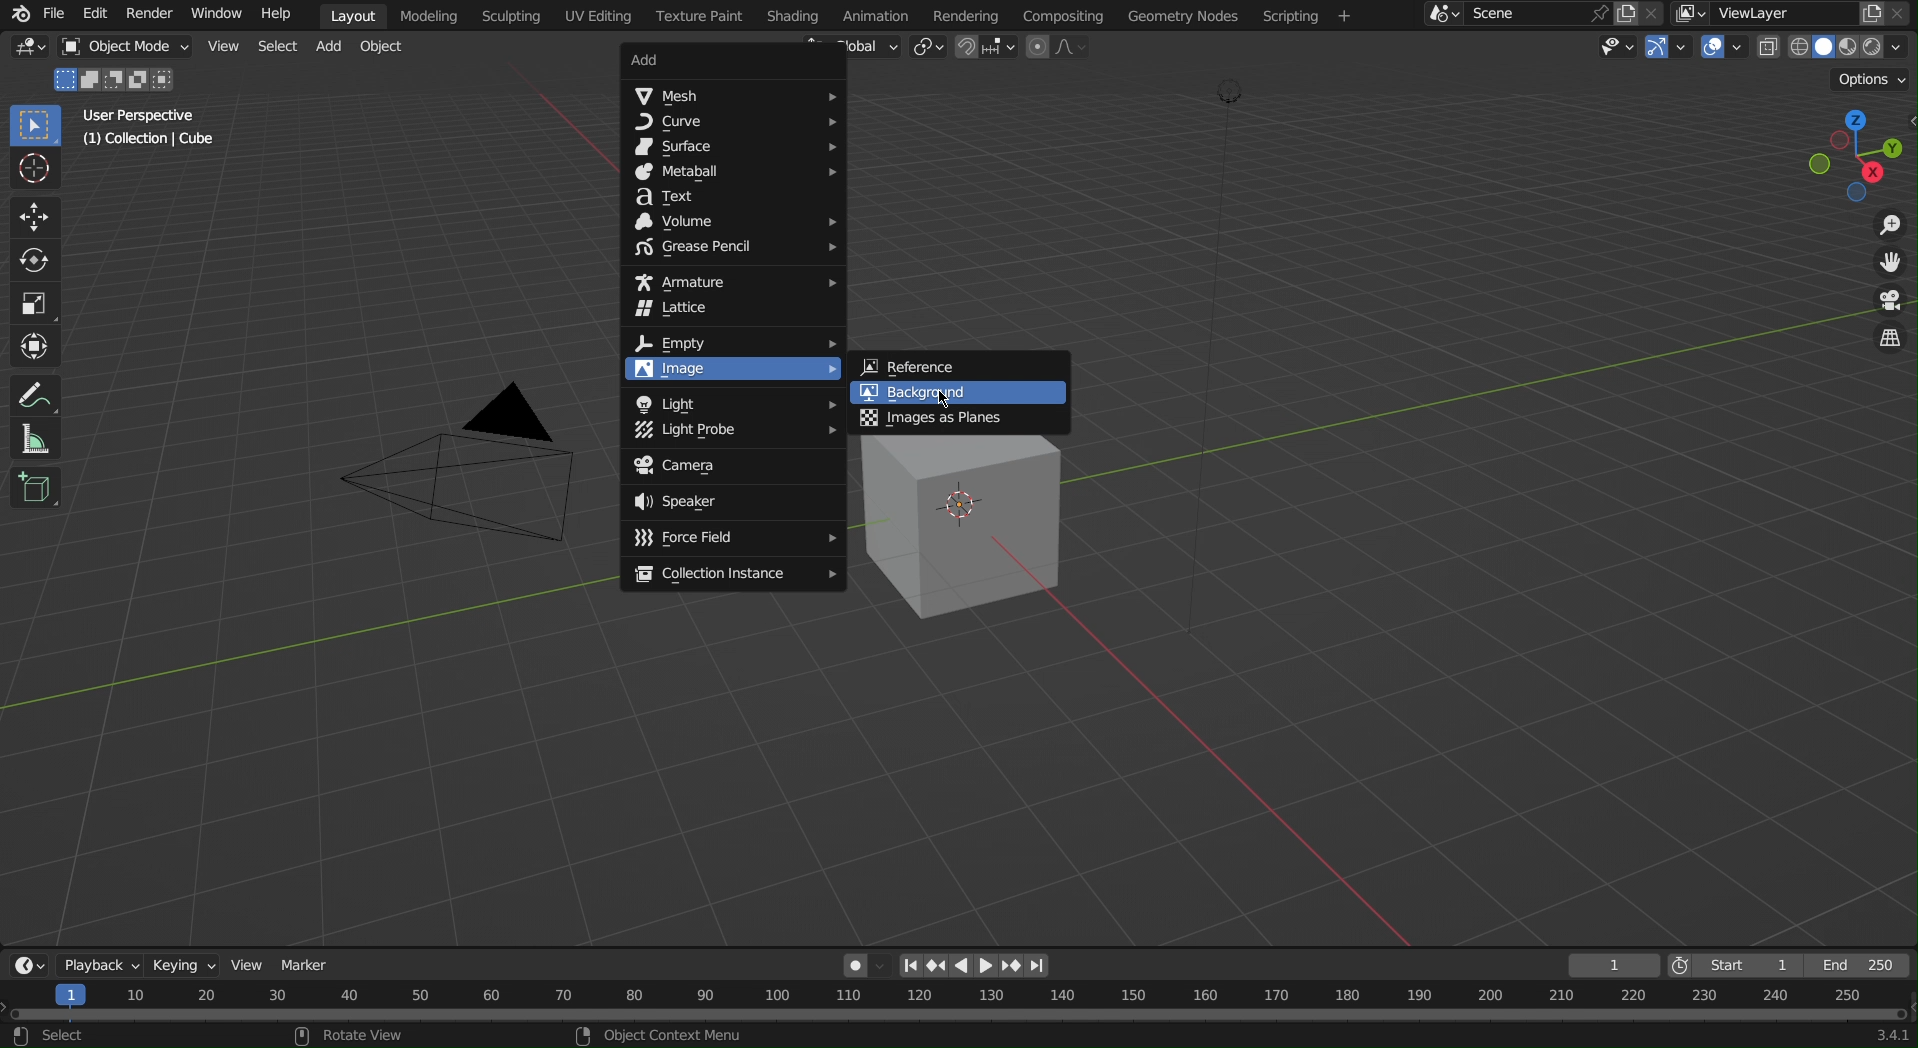 This screenshot has width=1918, height=1048. What do you see at coordinates (926, 46) in the screenshot?
I see `Transform Pivot Point` at bounding box center [926, 46].